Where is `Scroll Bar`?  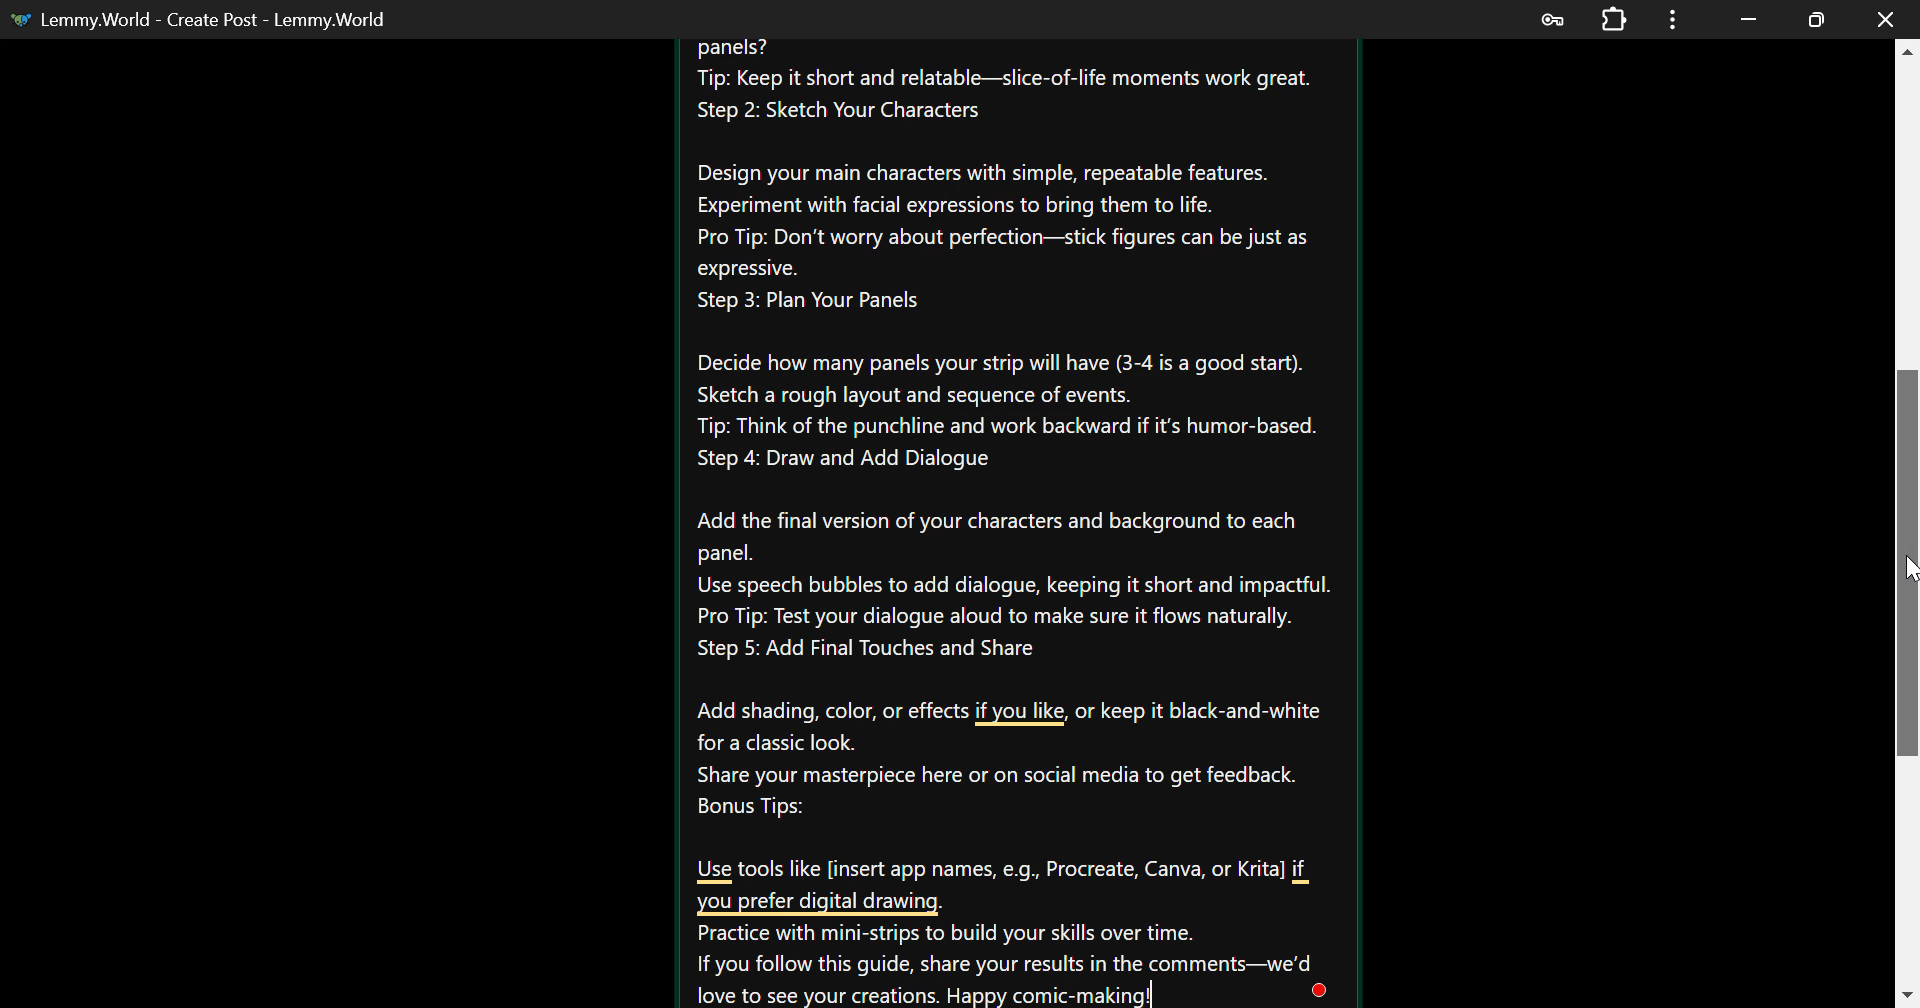
Scroll Bar is located at coordinates (1908, 519).